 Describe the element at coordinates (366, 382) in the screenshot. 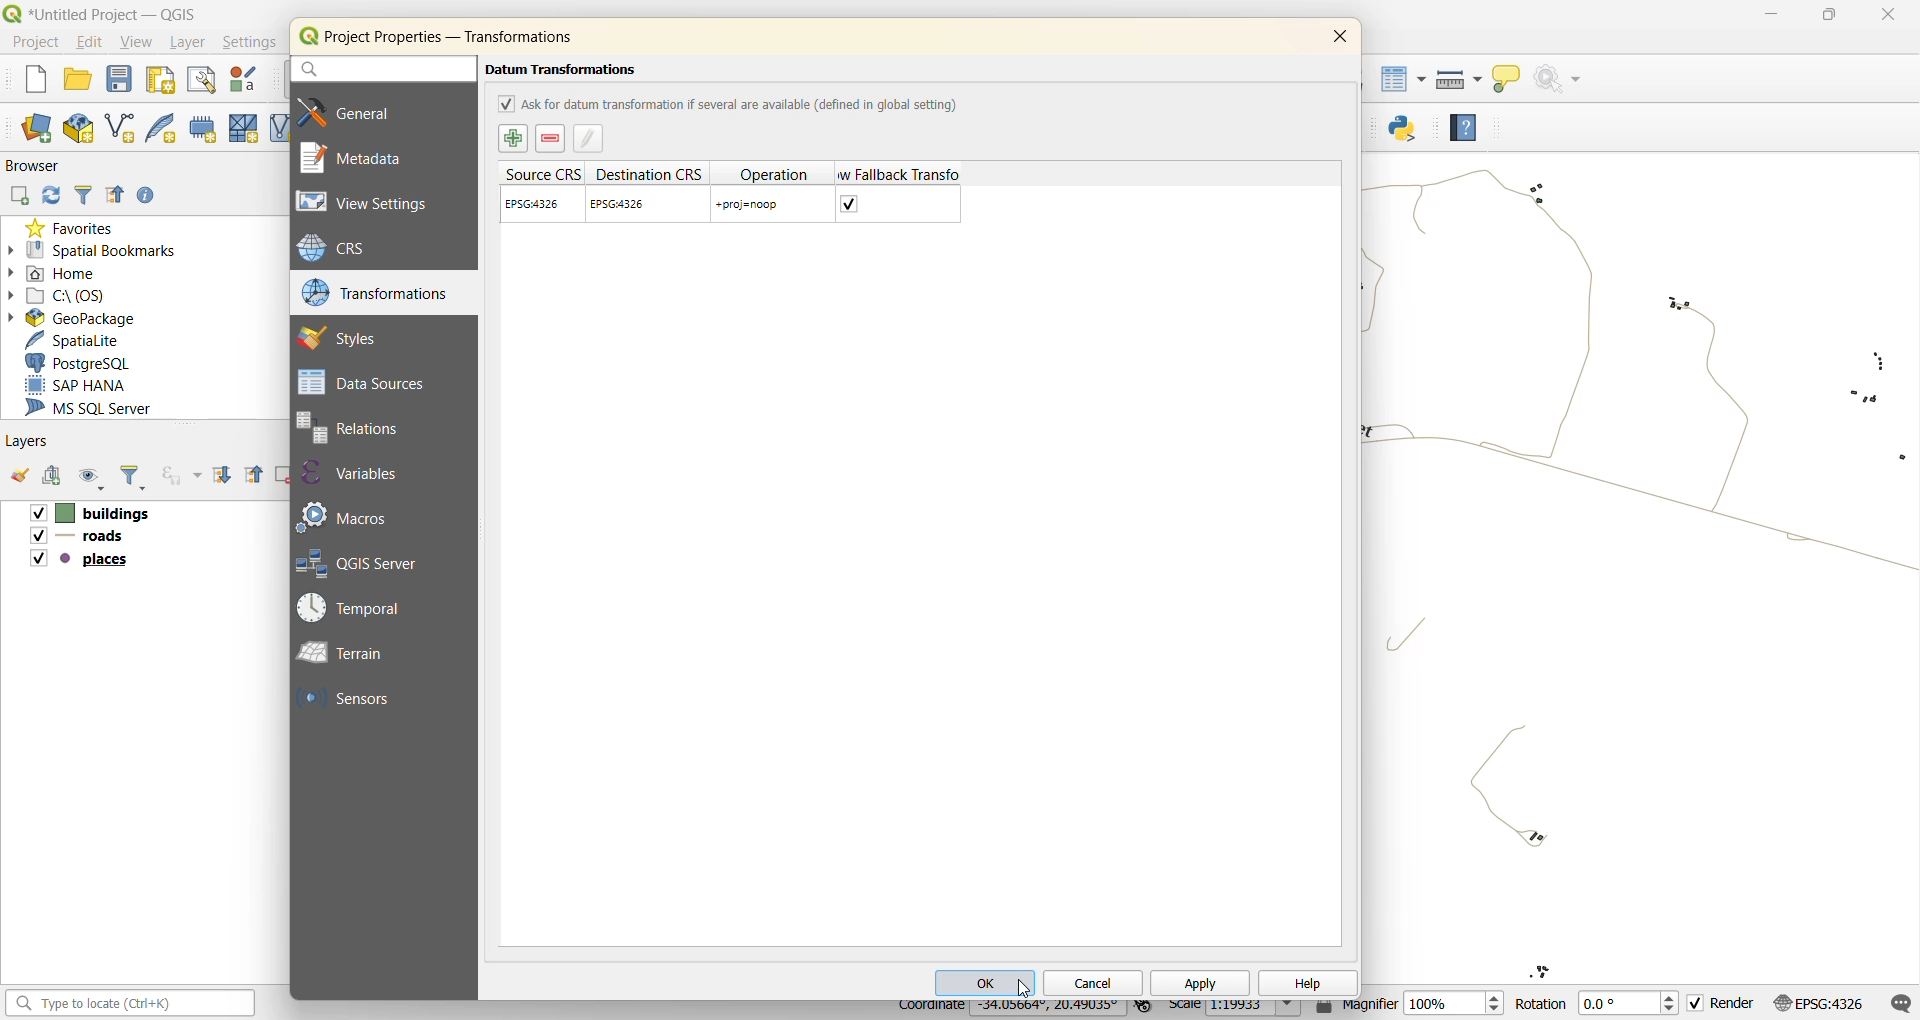

I see `data sources` at that location.